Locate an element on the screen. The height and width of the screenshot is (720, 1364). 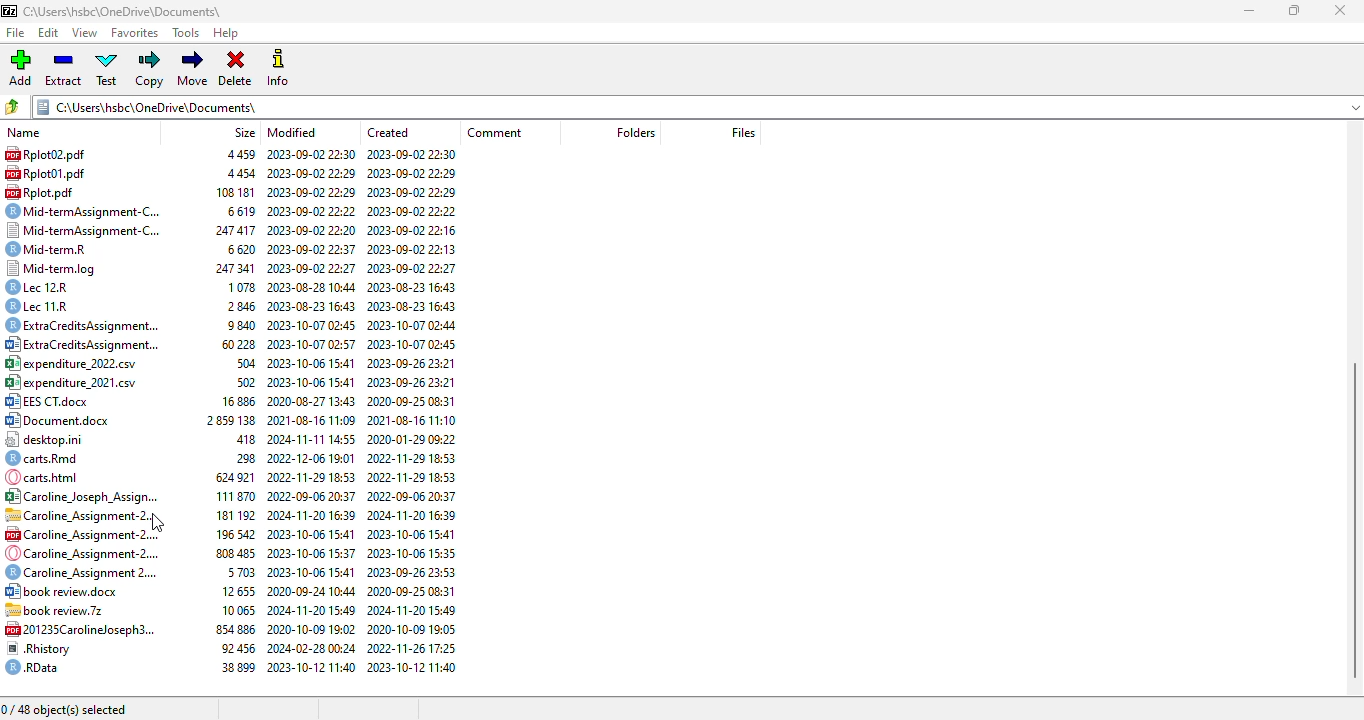
5) ExtraCreditsAssignment... is located at coordinates (80, 344).